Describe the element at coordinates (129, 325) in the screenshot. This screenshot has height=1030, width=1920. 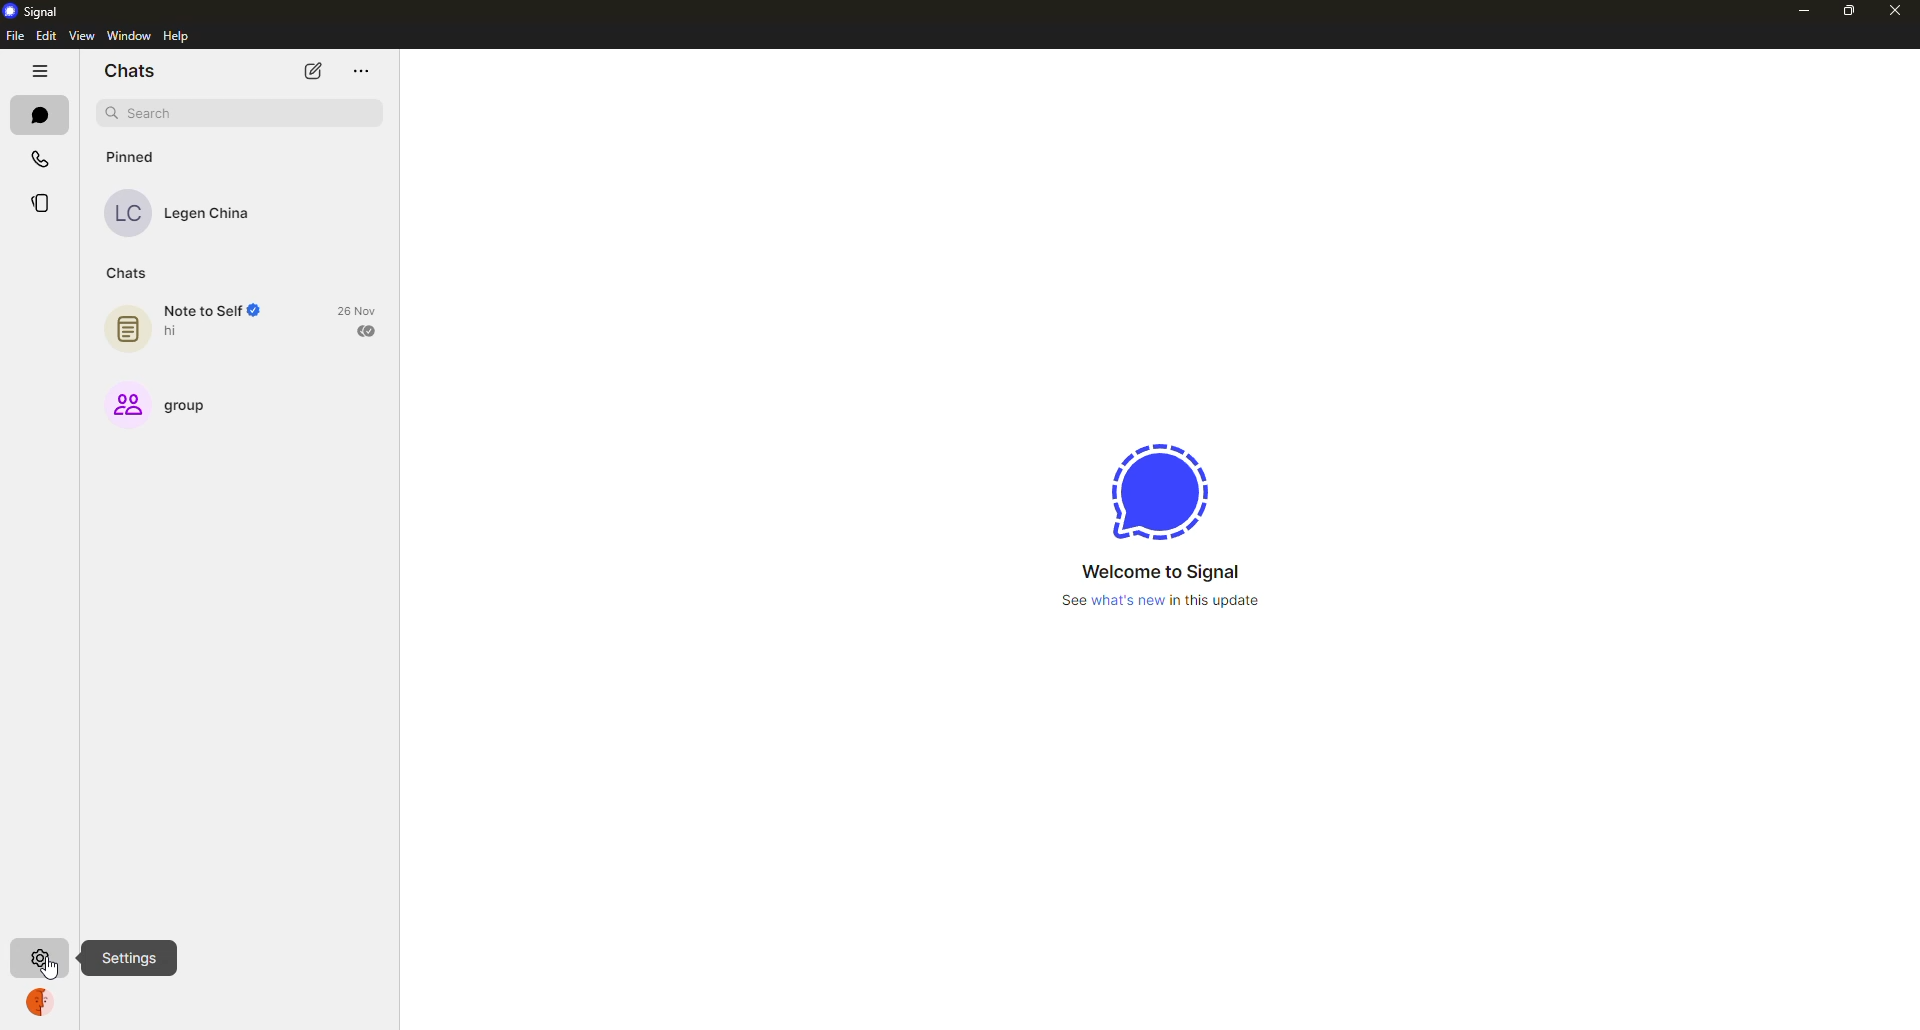
I see `note` at that location.